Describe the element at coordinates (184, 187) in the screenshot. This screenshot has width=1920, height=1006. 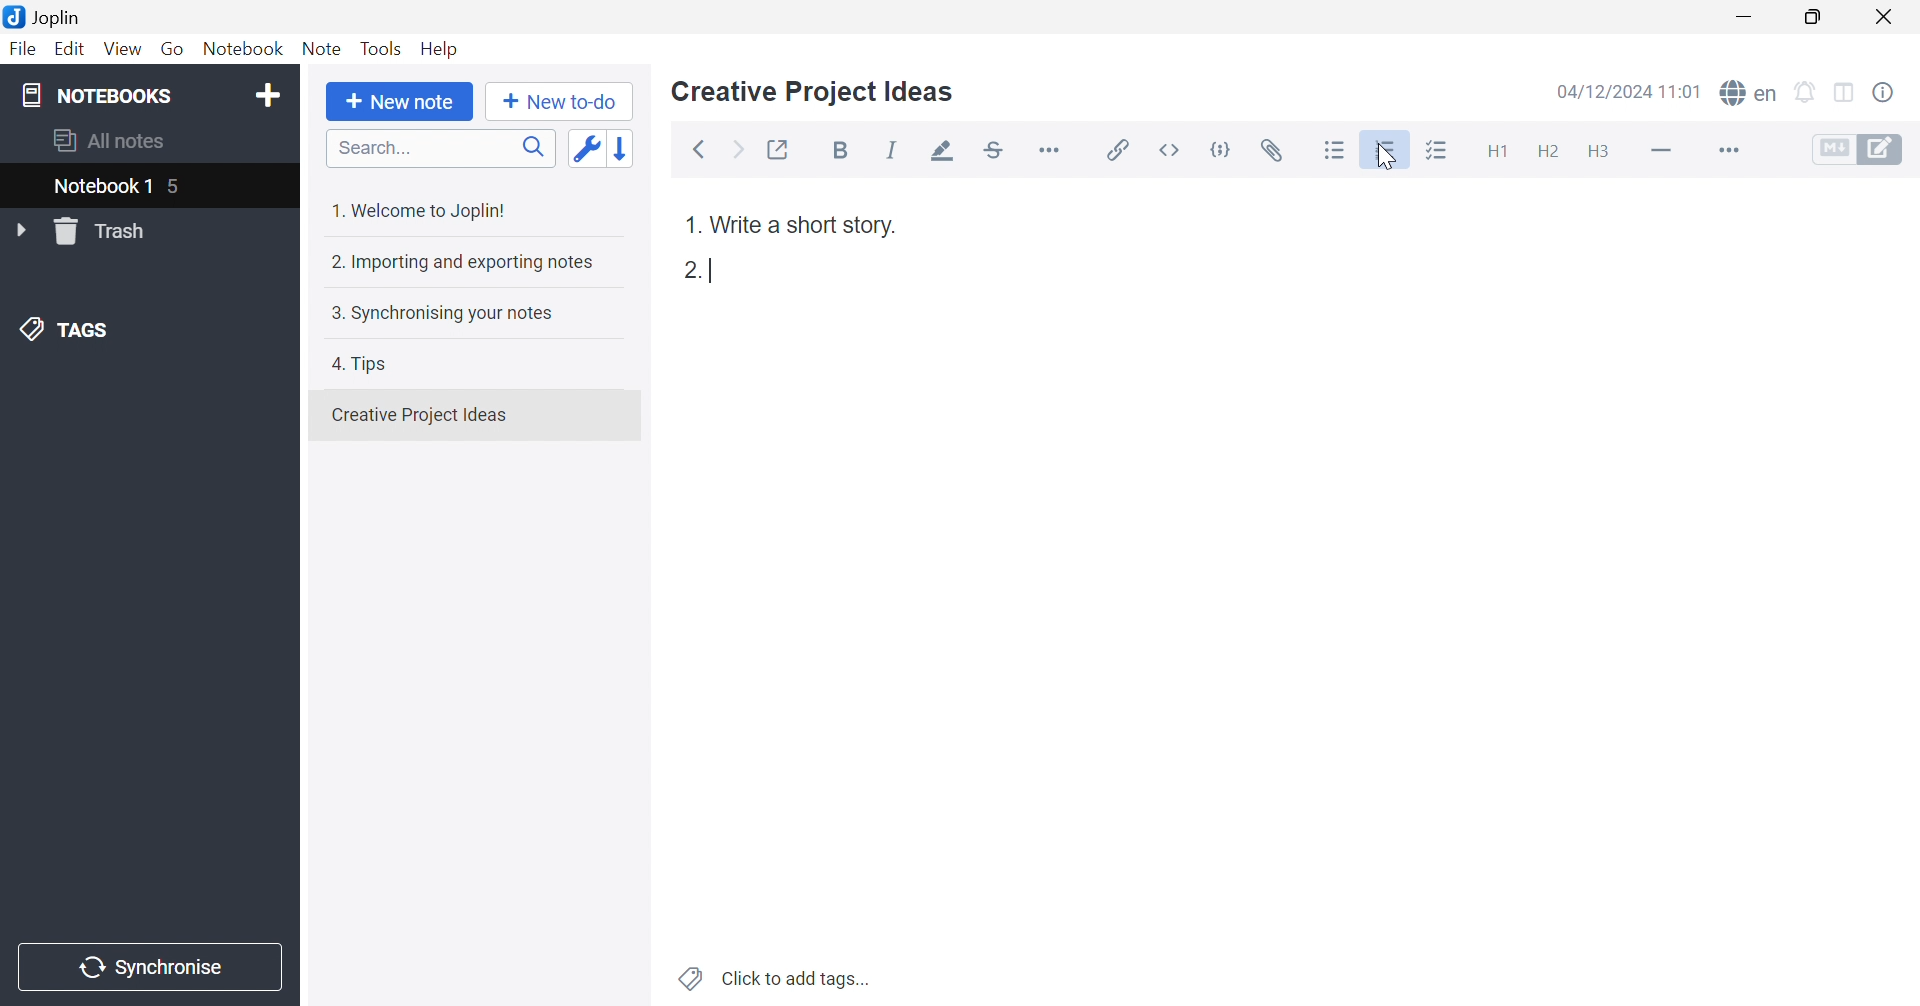
I see `5` at that location.